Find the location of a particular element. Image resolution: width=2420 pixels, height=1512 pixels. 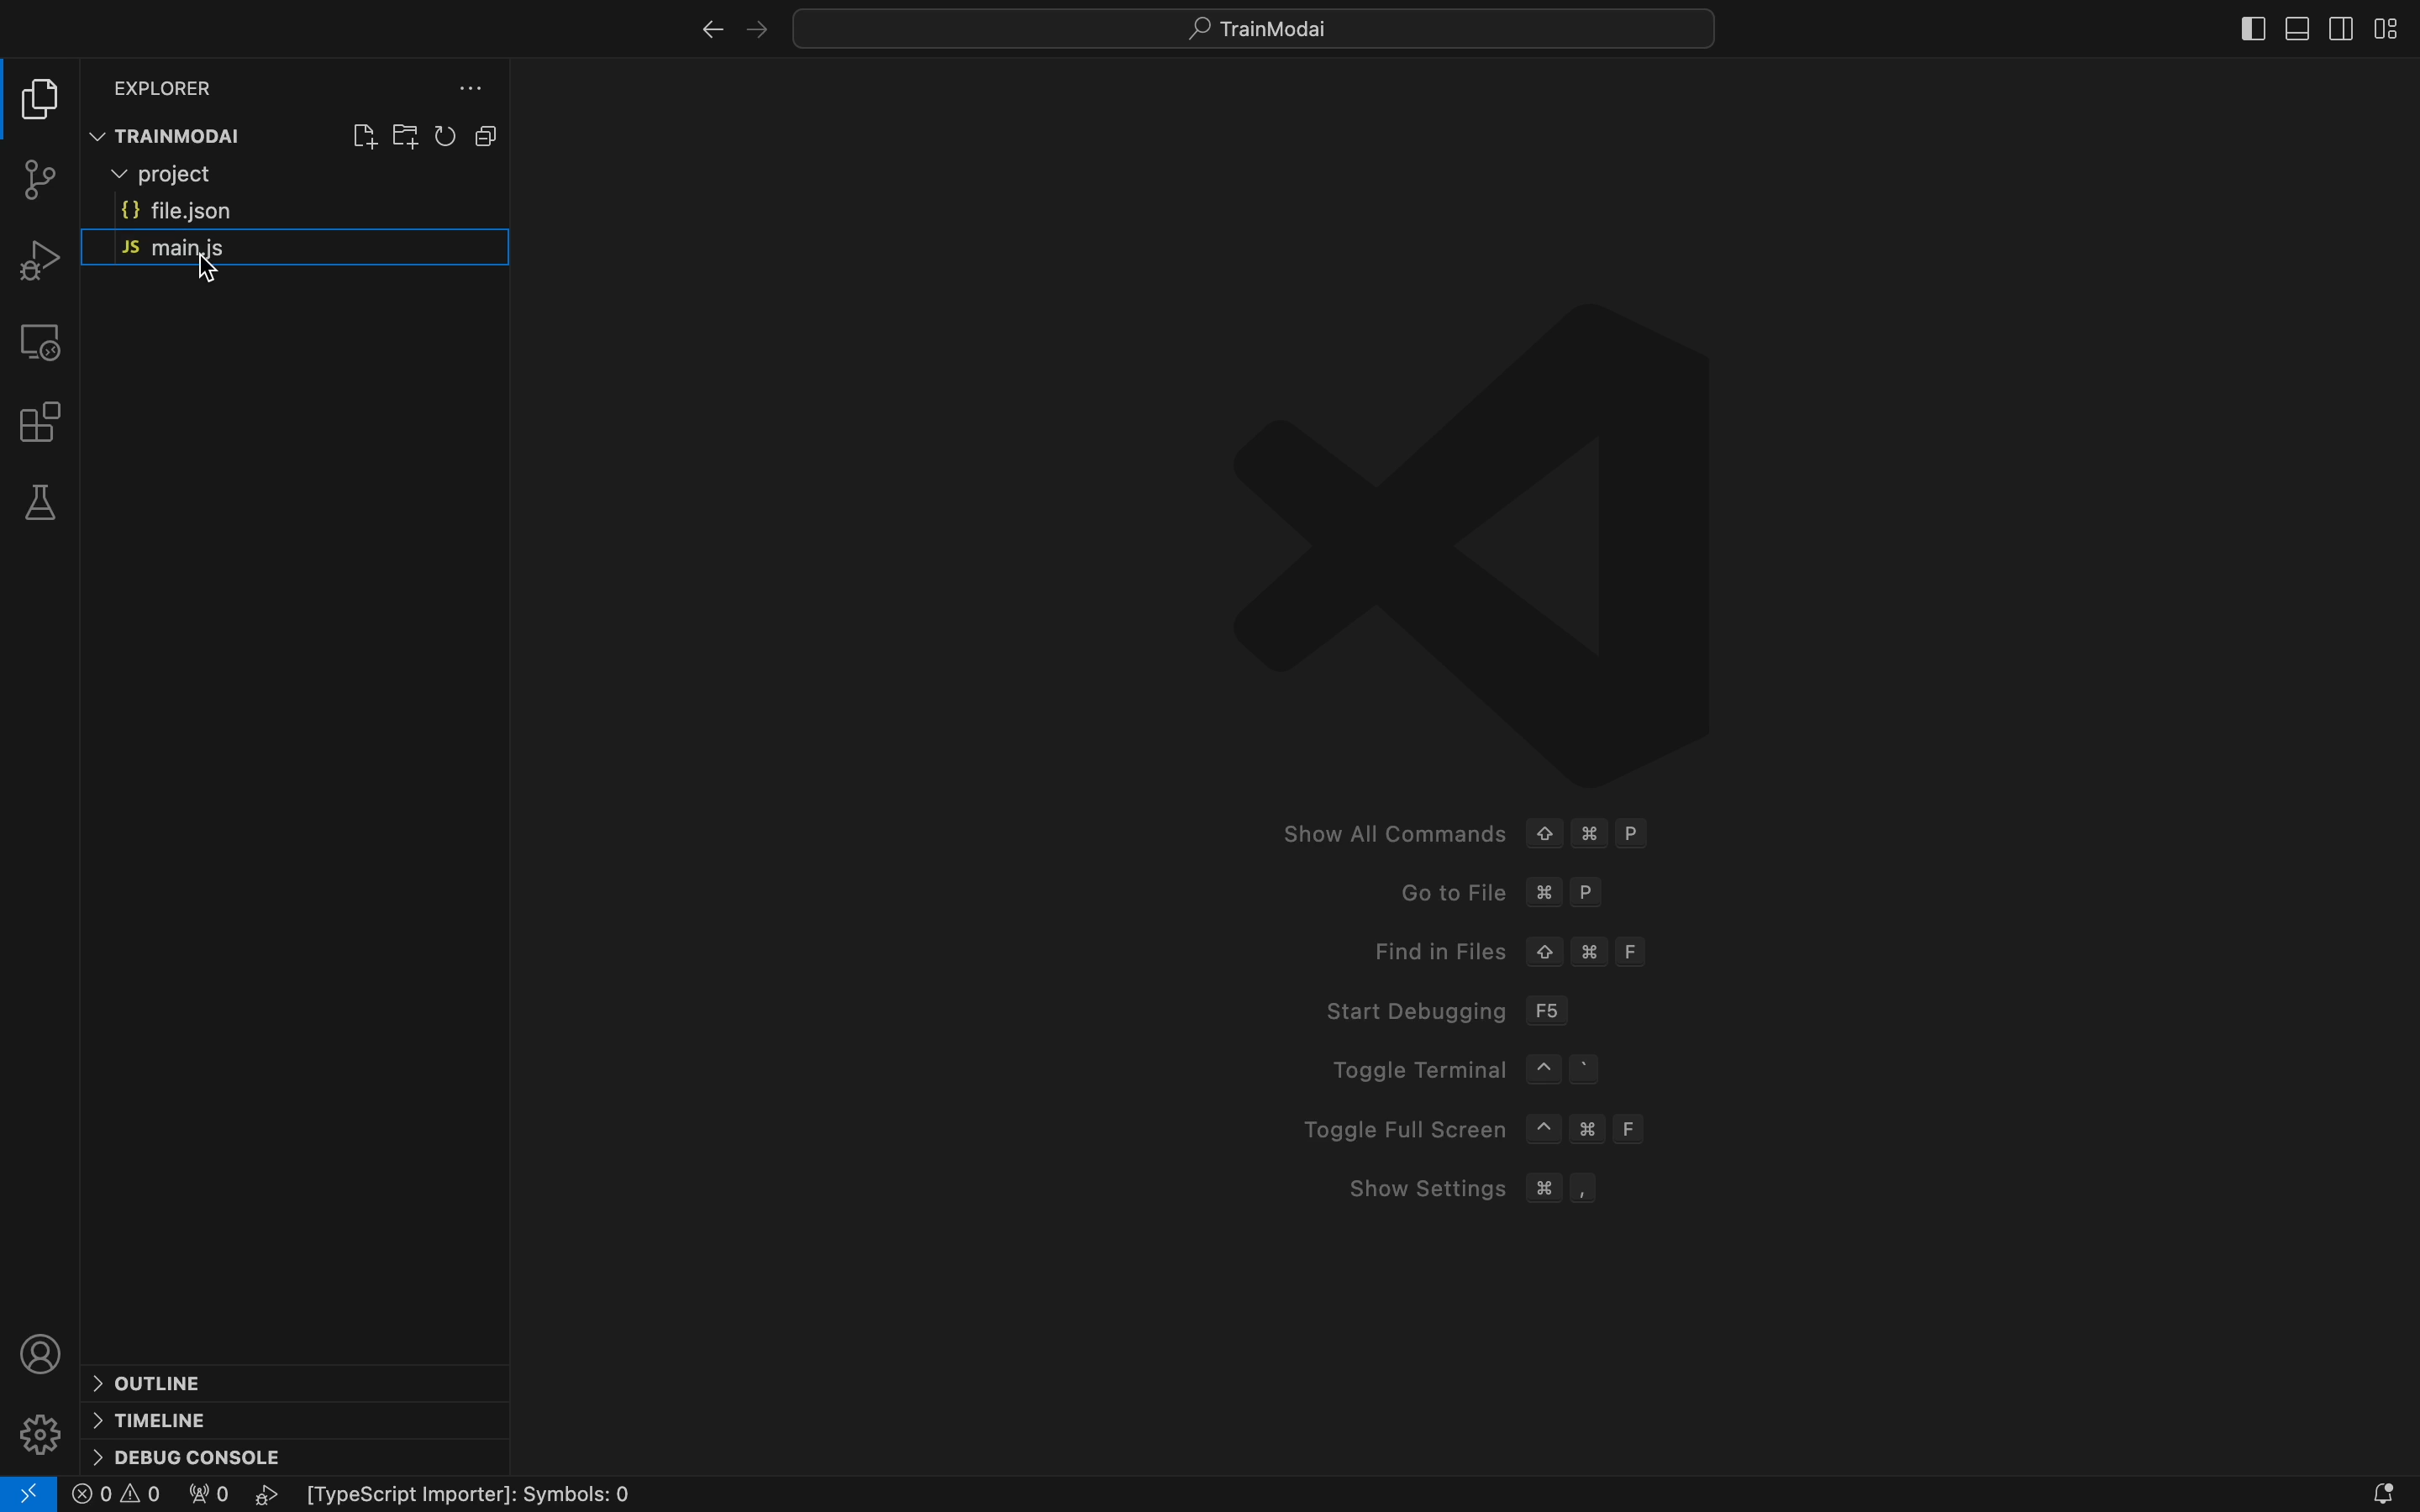

profile is located at coordinates (42, 1352).